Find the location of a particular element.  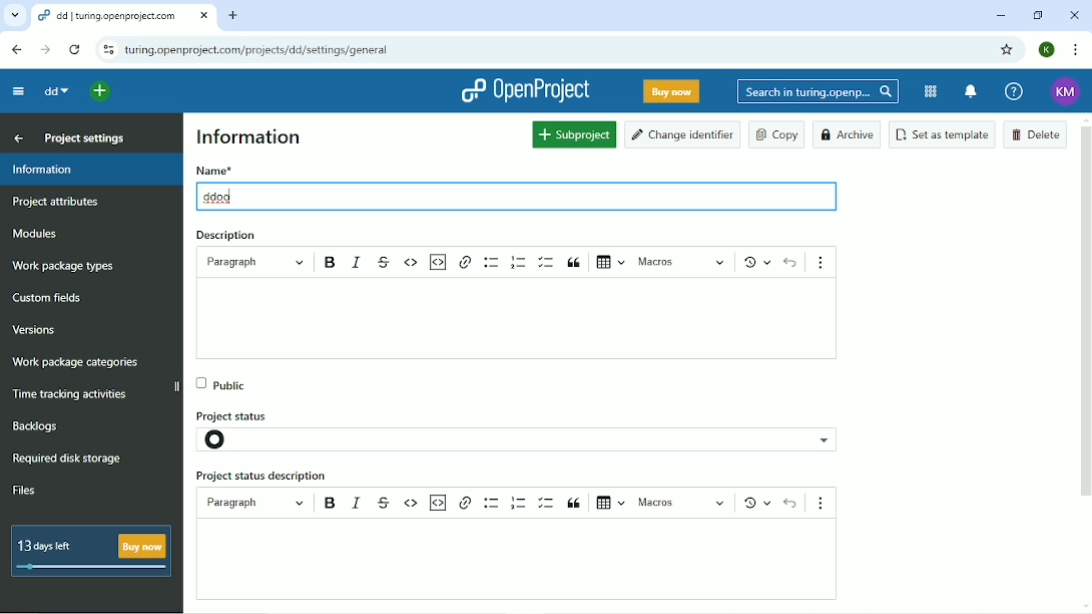

Public is located at coordinates (226, 382).